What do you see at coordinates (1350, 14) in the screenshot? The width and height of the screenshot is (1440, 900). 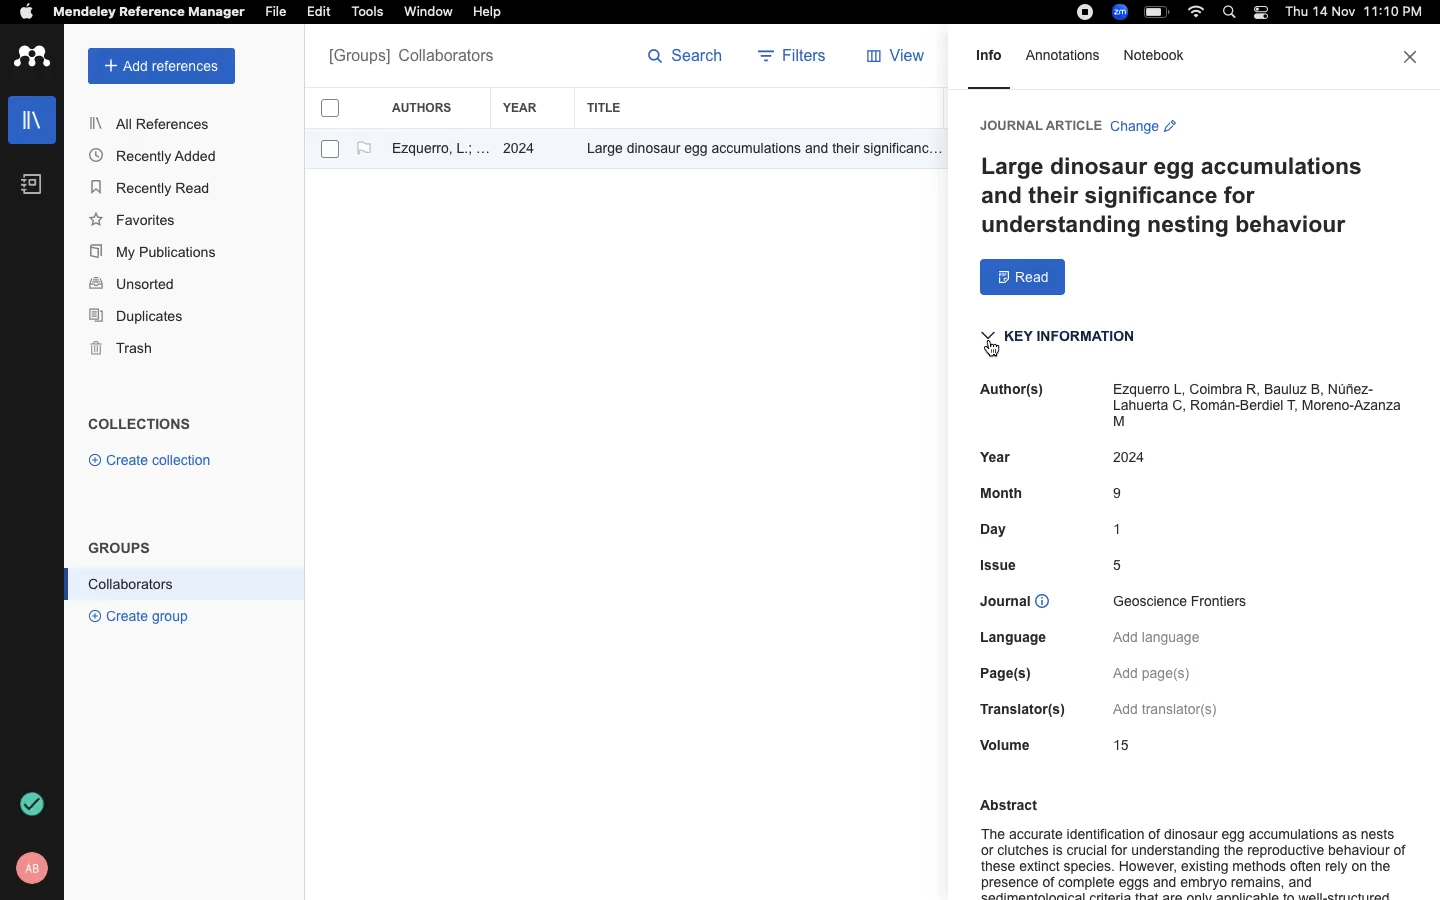 I see `date and time` at bounding box center [1350, 14].